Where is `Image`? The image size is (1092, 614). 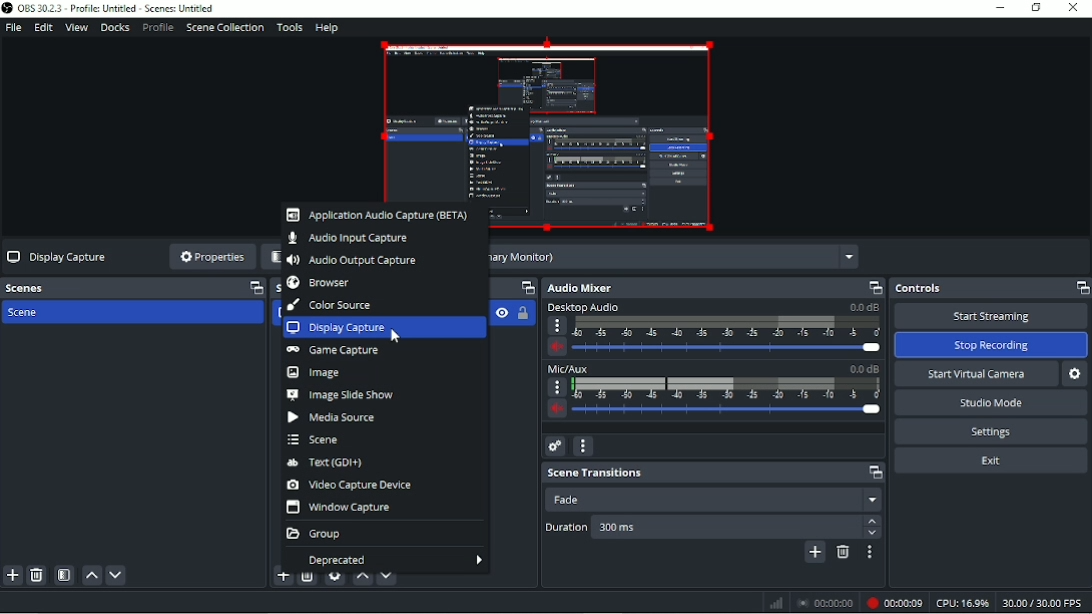
Image is located at coordinates (313, 373).